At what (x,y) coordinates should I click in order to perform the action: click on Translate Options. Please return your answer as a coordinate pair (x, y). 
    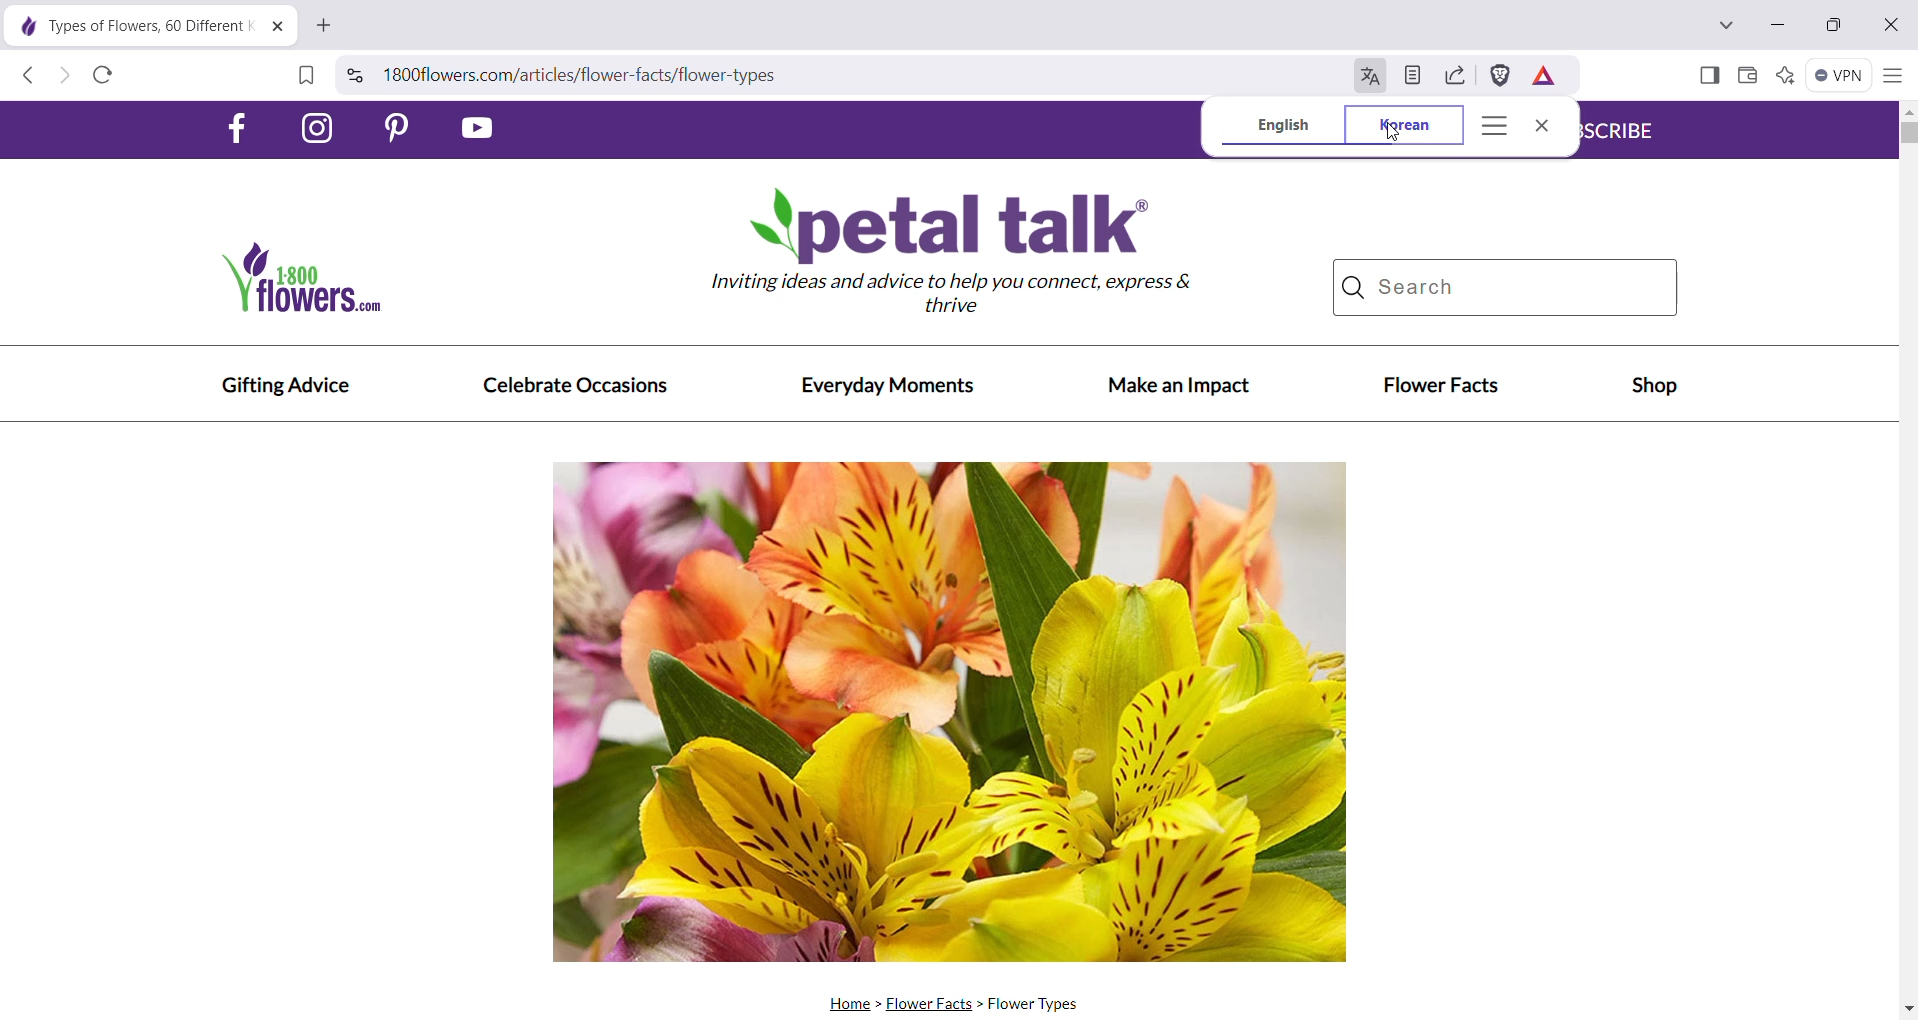
    Looking at the image, I should click on (1496, 125).